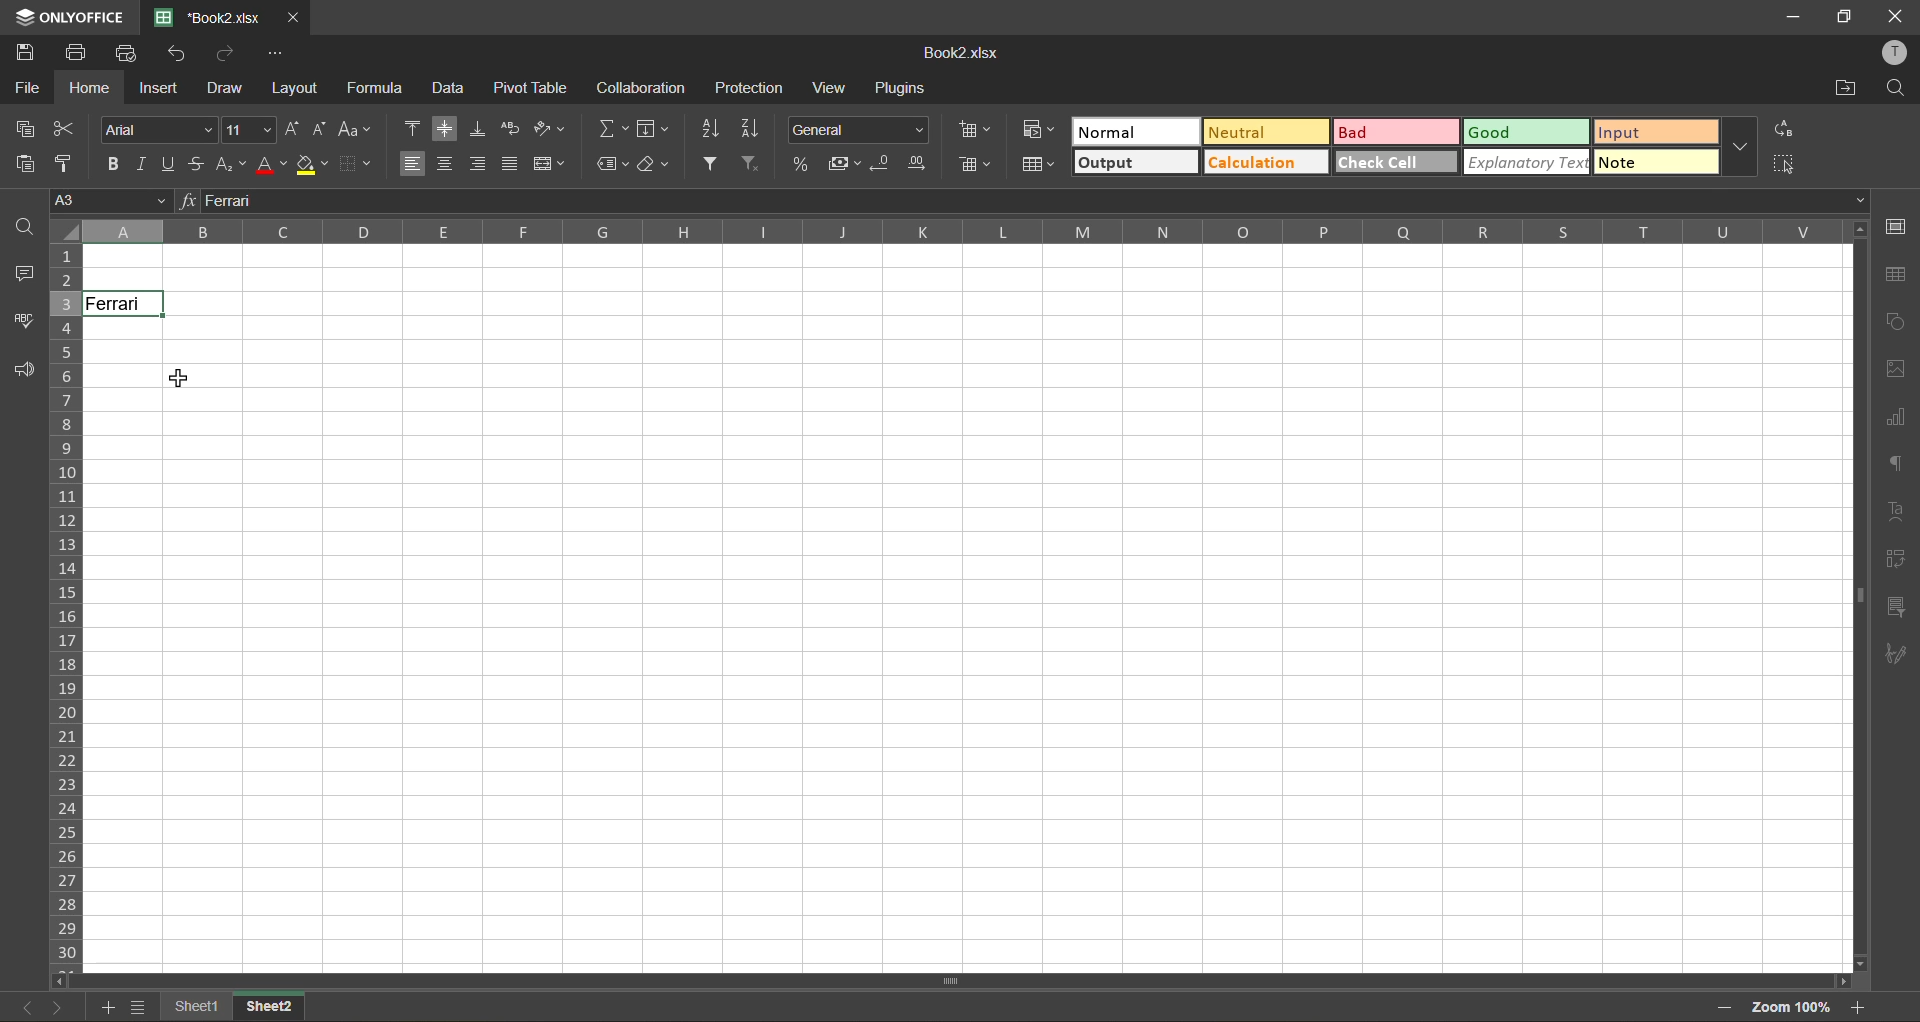  Describe the element at coordinates (548, 163) in the screenshot. I see `merge and center` at that location.